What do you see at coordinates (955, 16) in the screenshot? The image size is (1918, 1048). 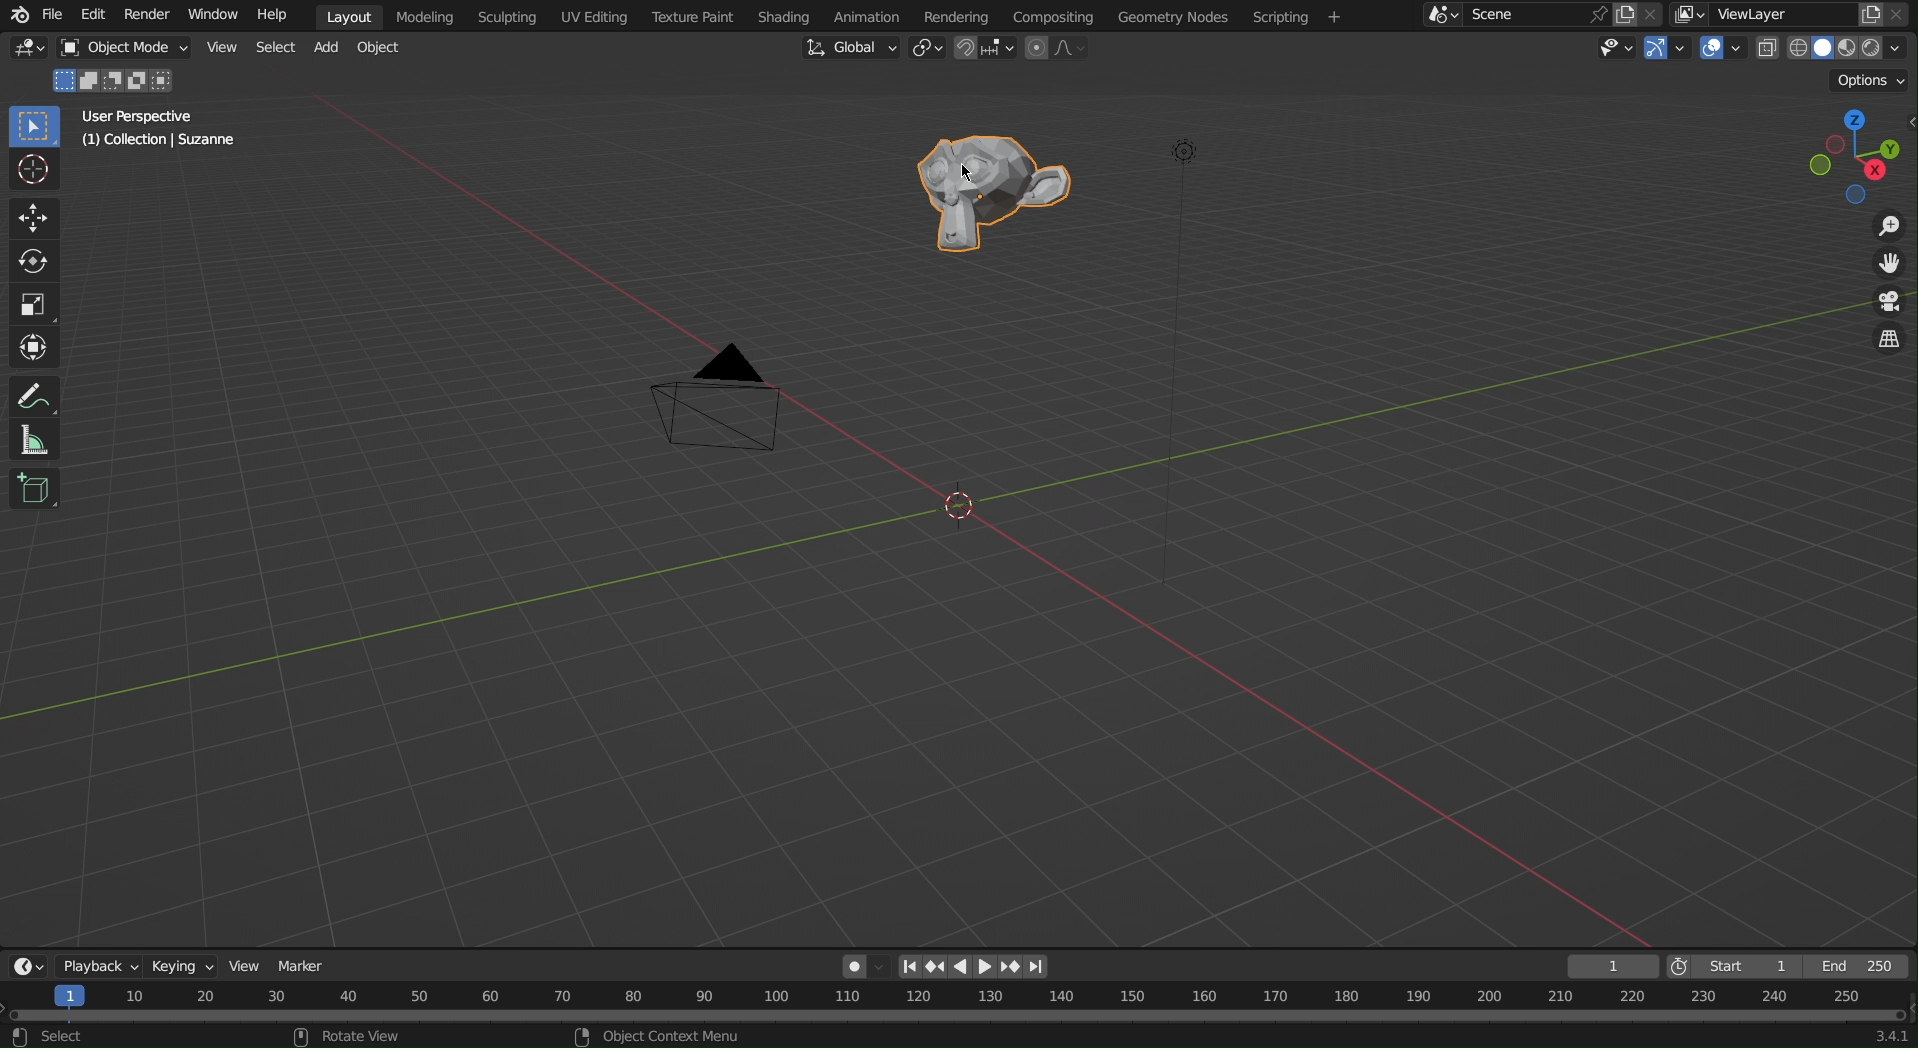 I see `Rendering` at bounding box center [955, 16].